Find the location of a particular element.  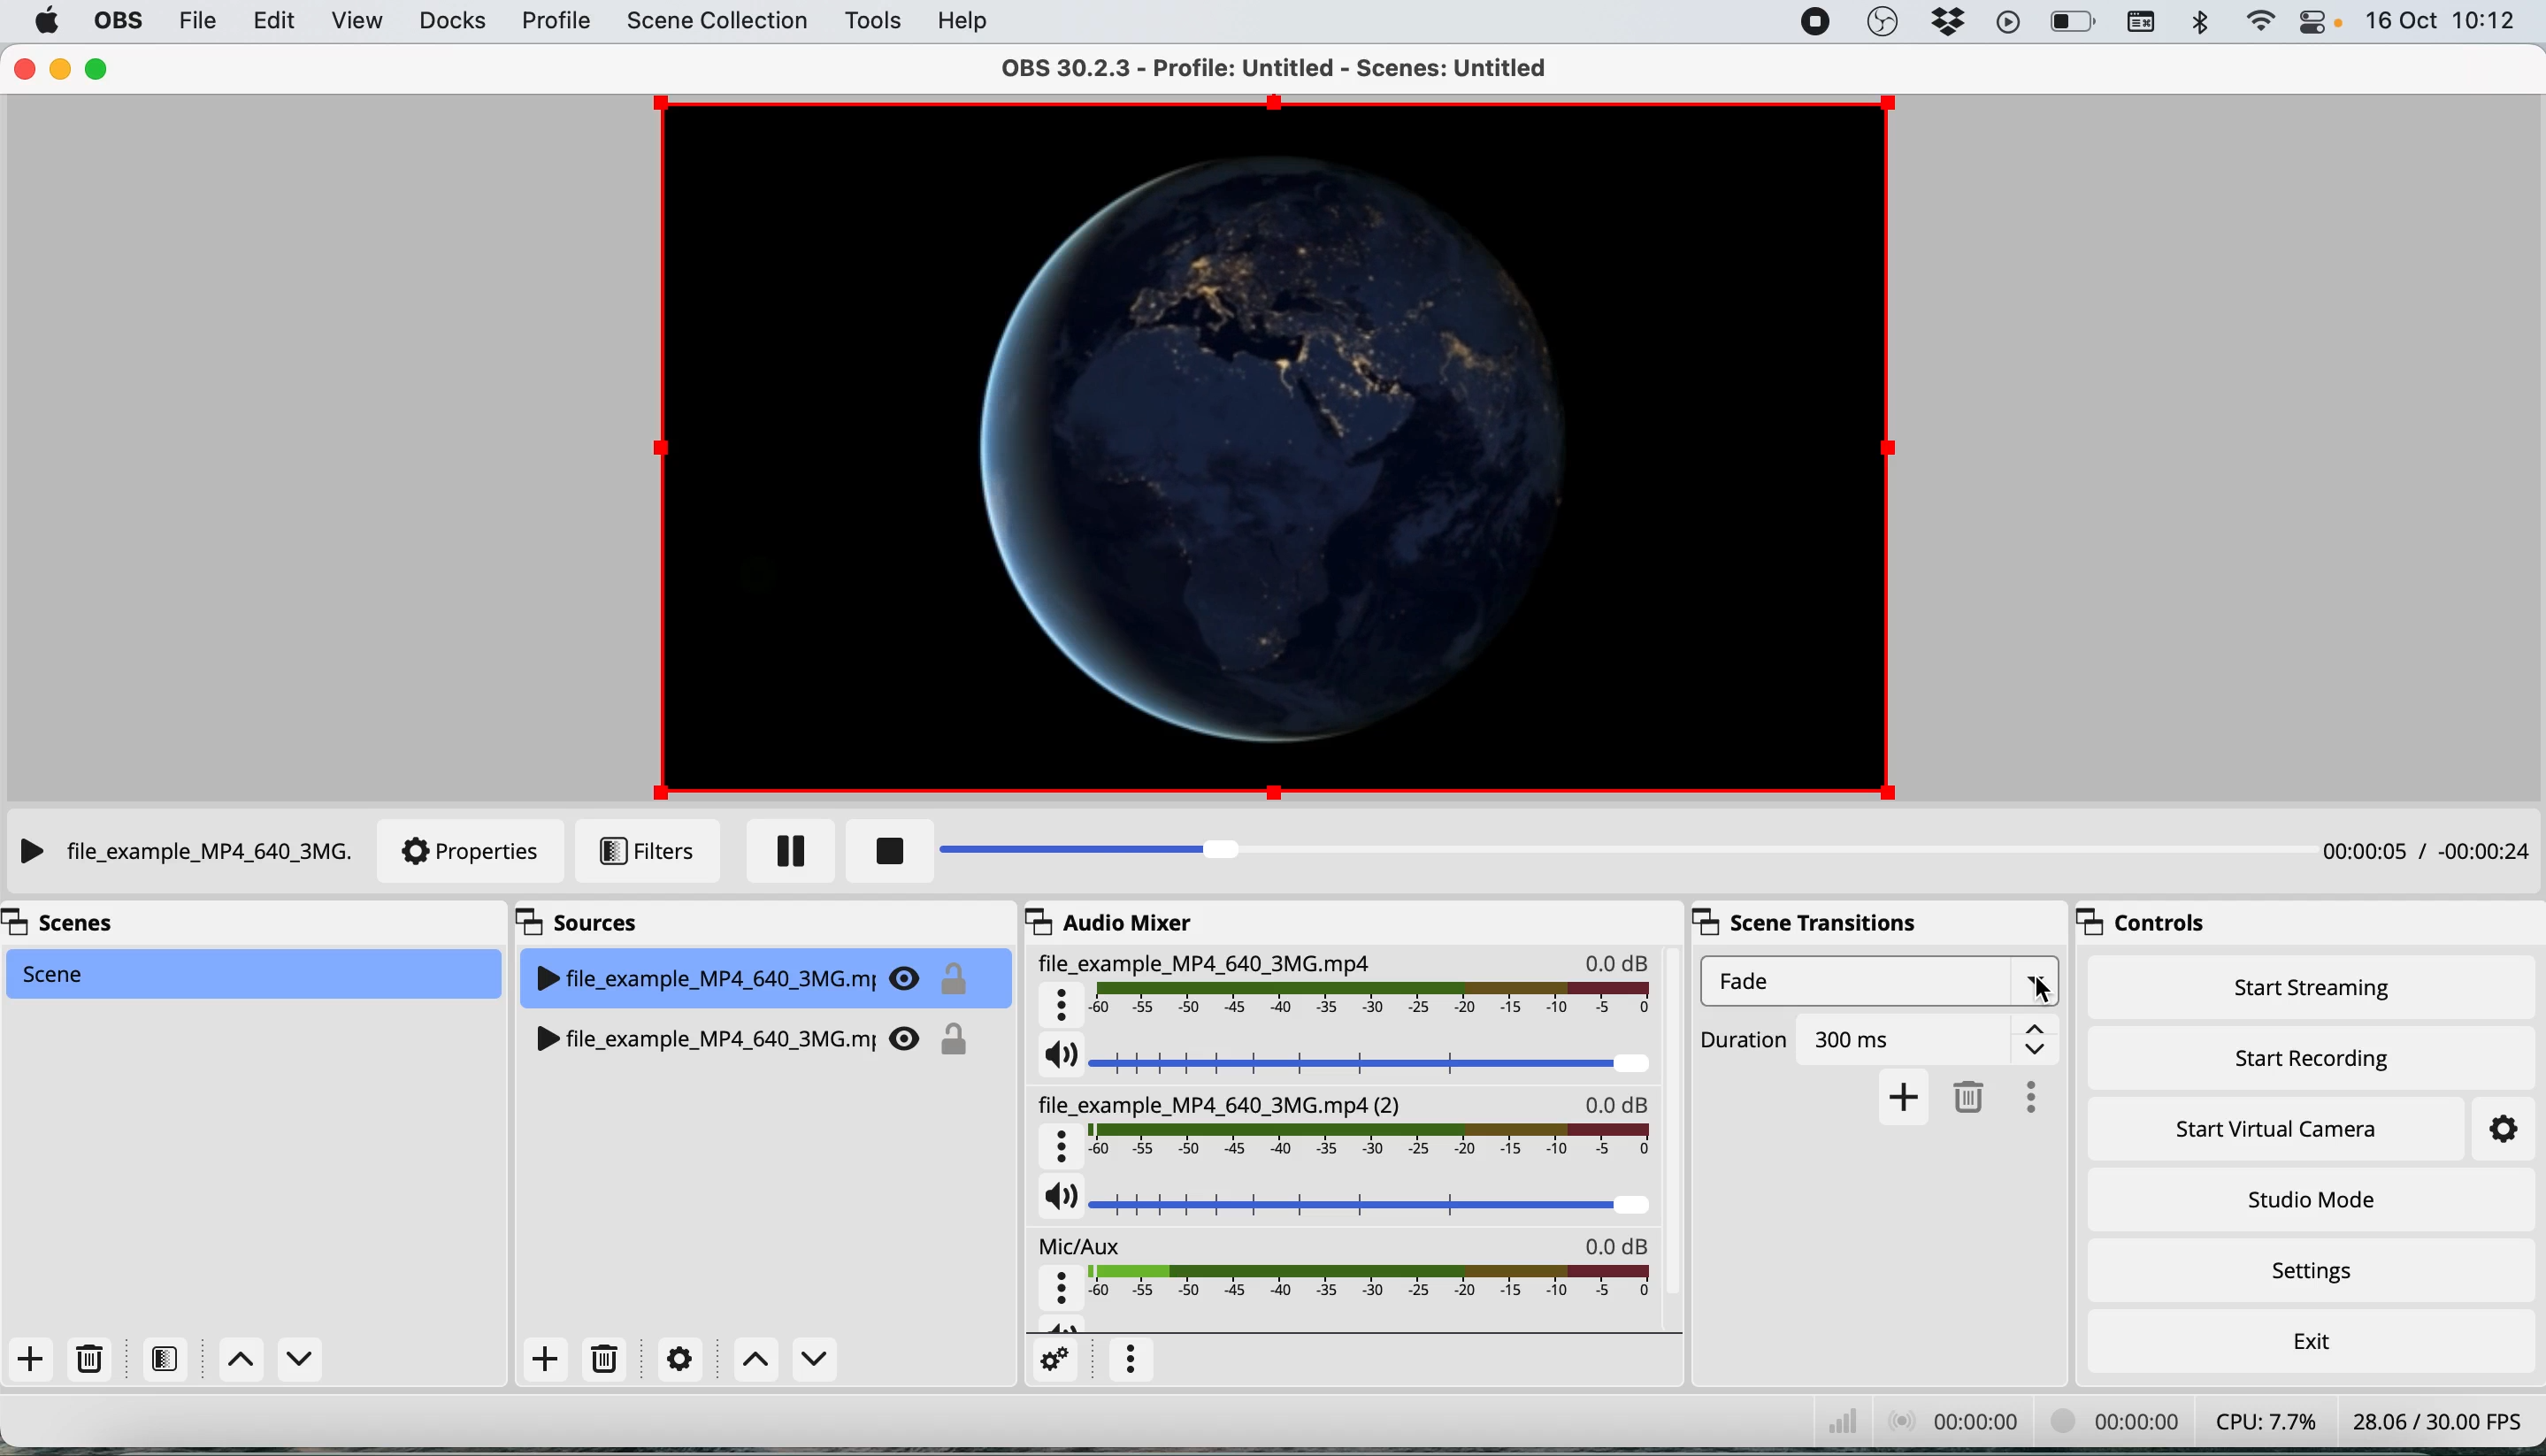

wifi is located at coordinates (2266, 22).